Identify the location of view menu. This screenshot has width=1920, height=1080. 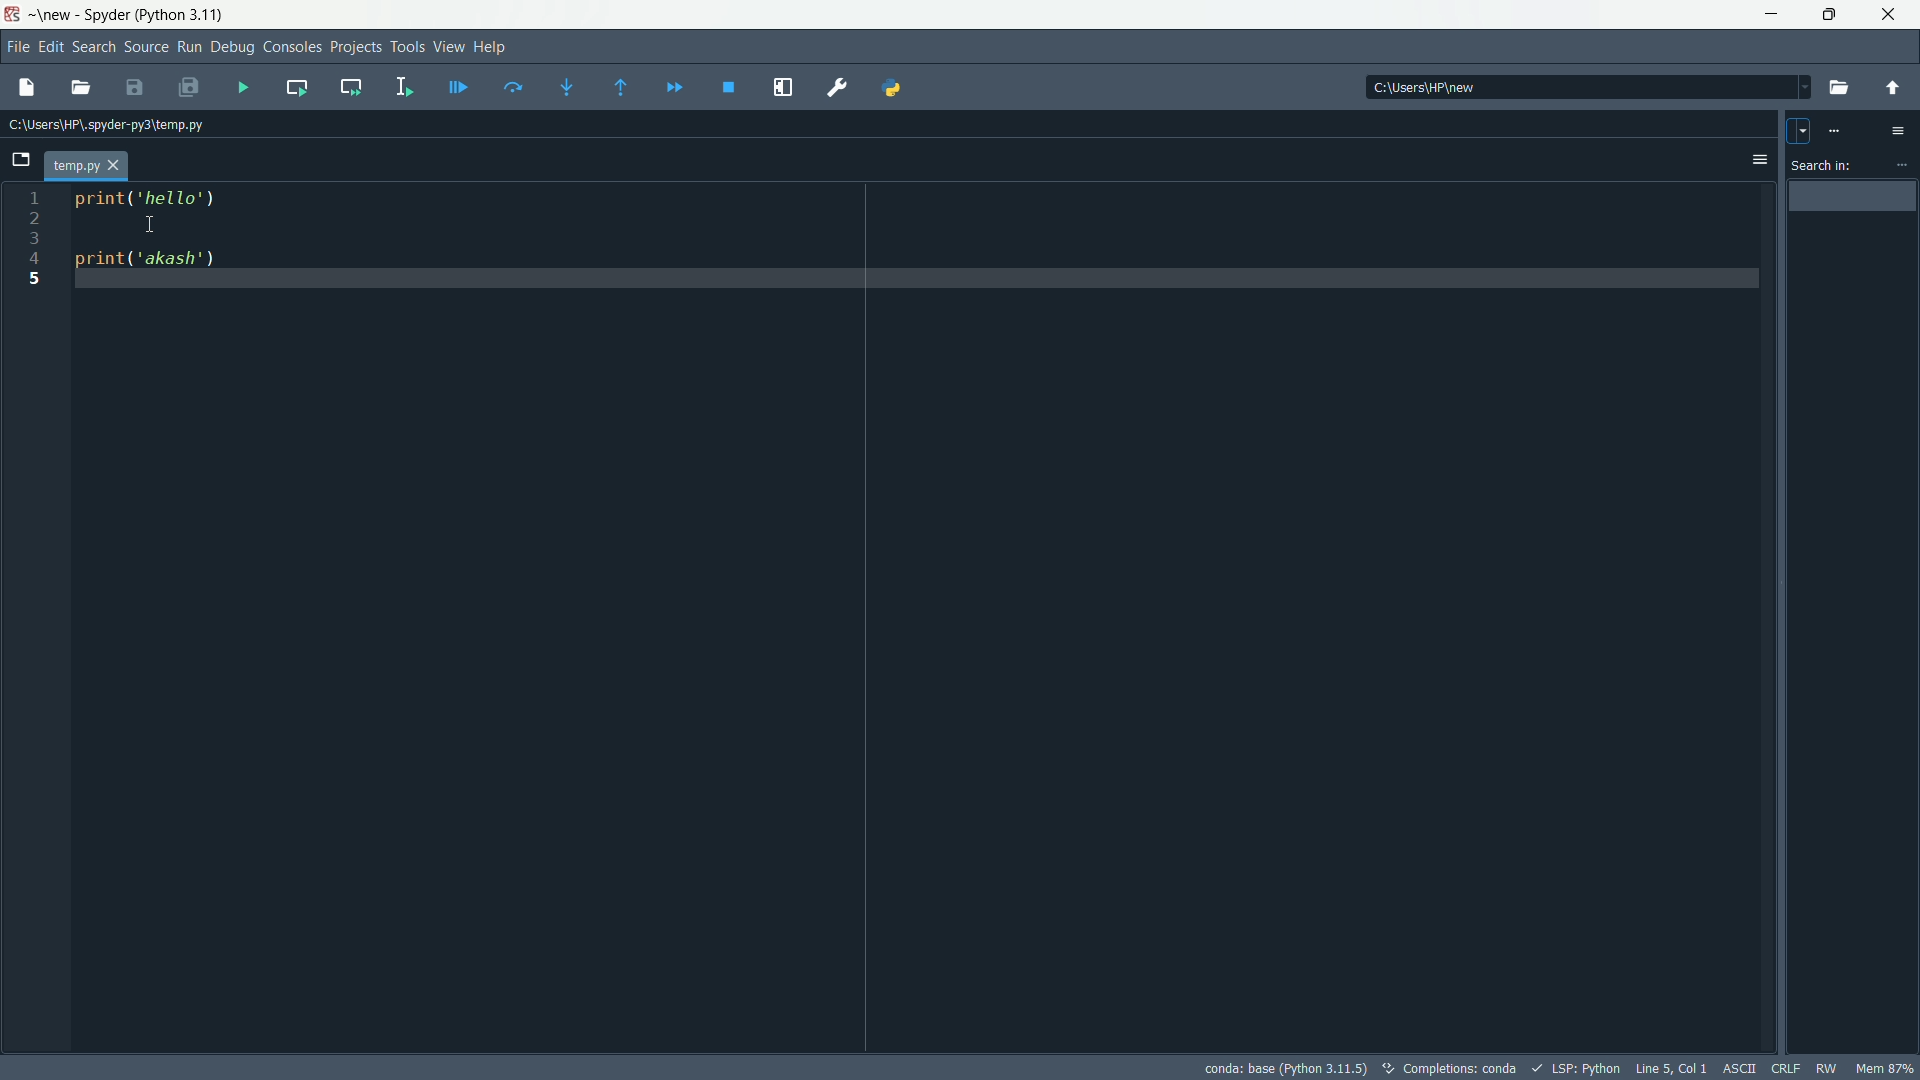
(448, 47).